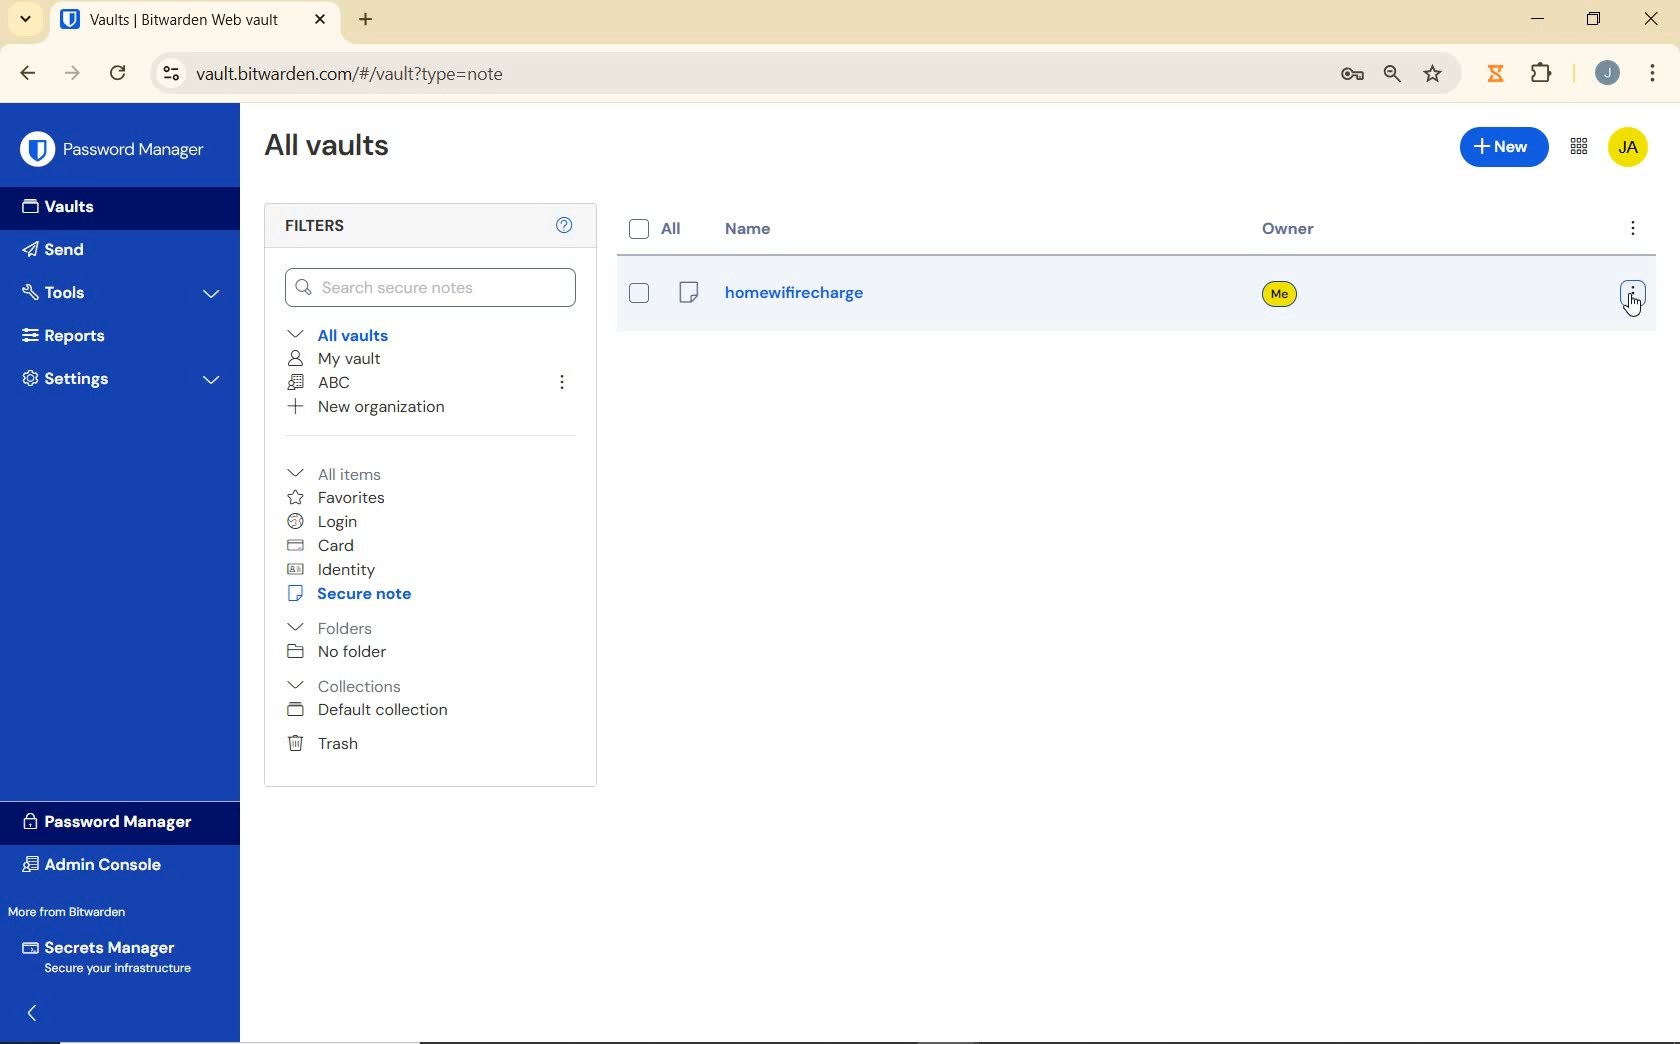 The image size is (1680, 1044). What do you see at coordinates (28, 74) in the screenshot?
I see `backward` at bounding box center [28, 74].